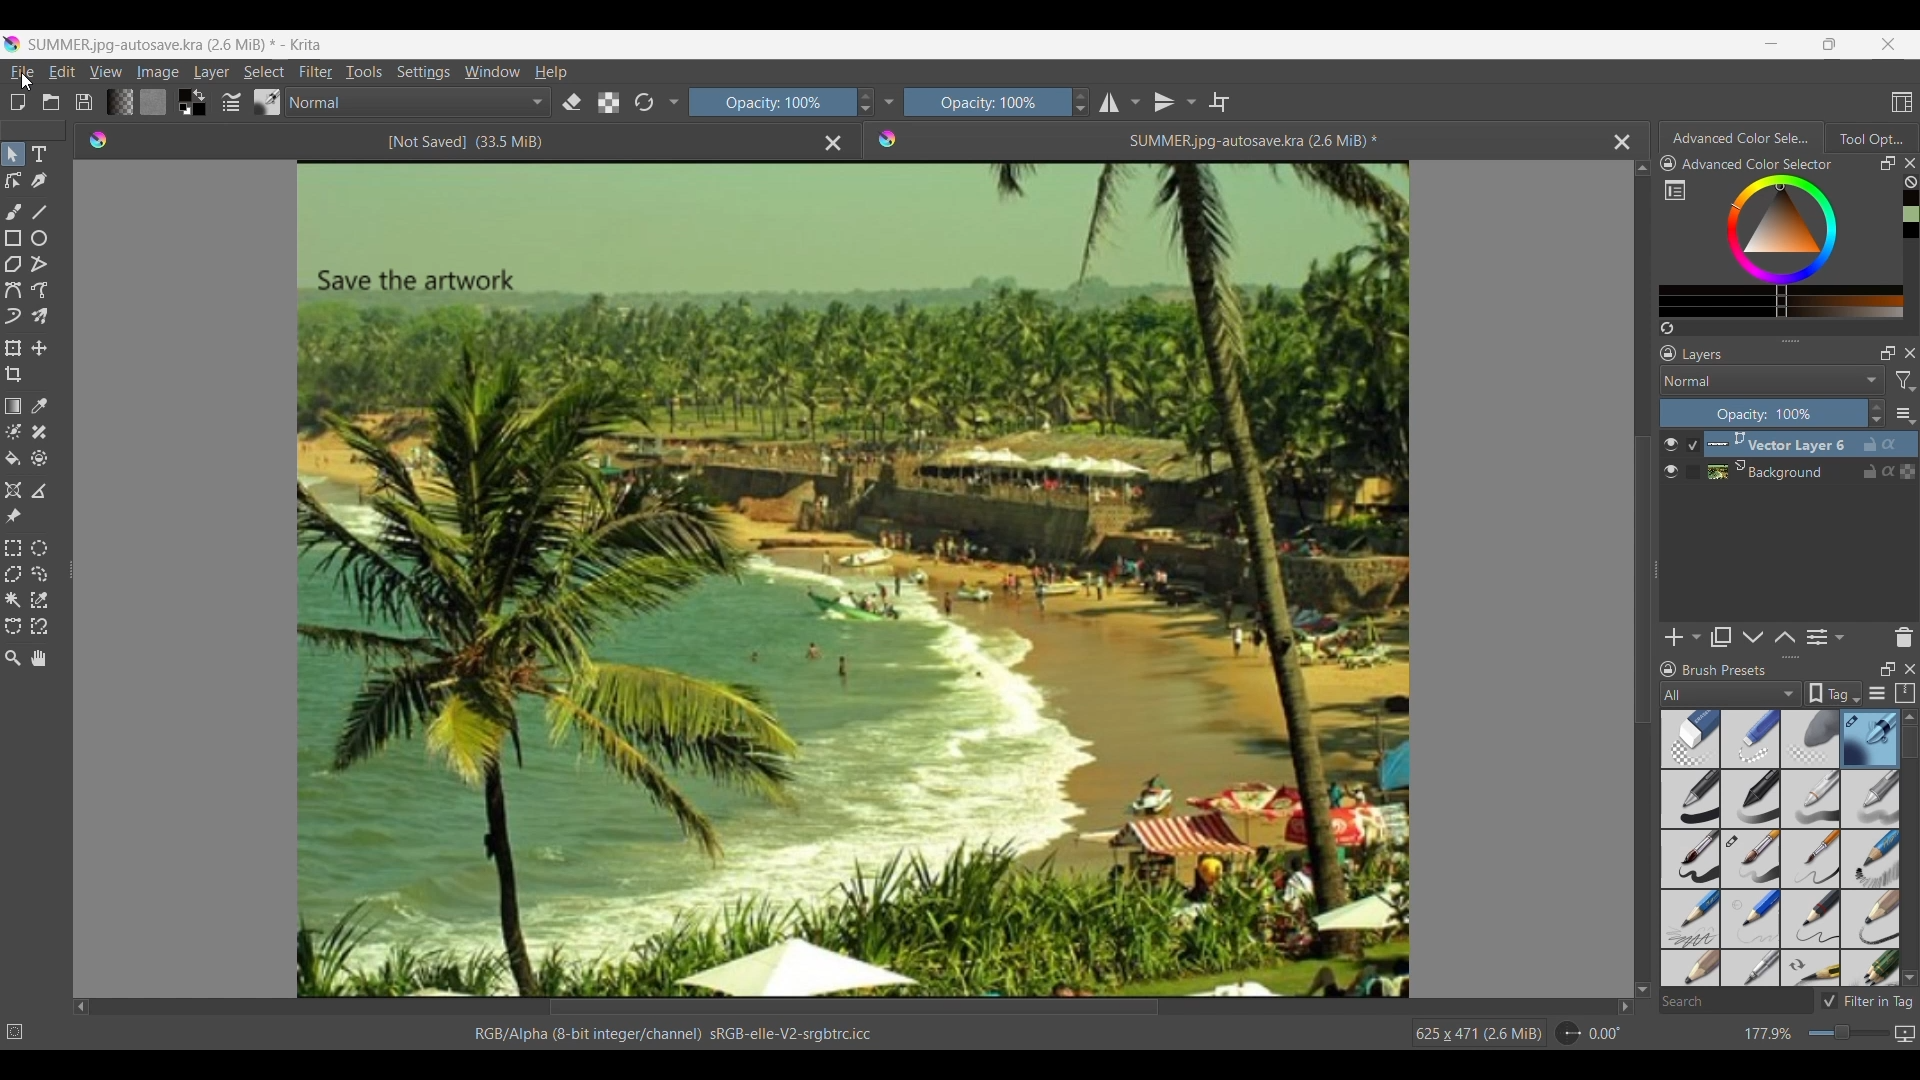 This screenshot has width=1920, height=1080. I want to click on Multi-brush tool, so click(39, 316).